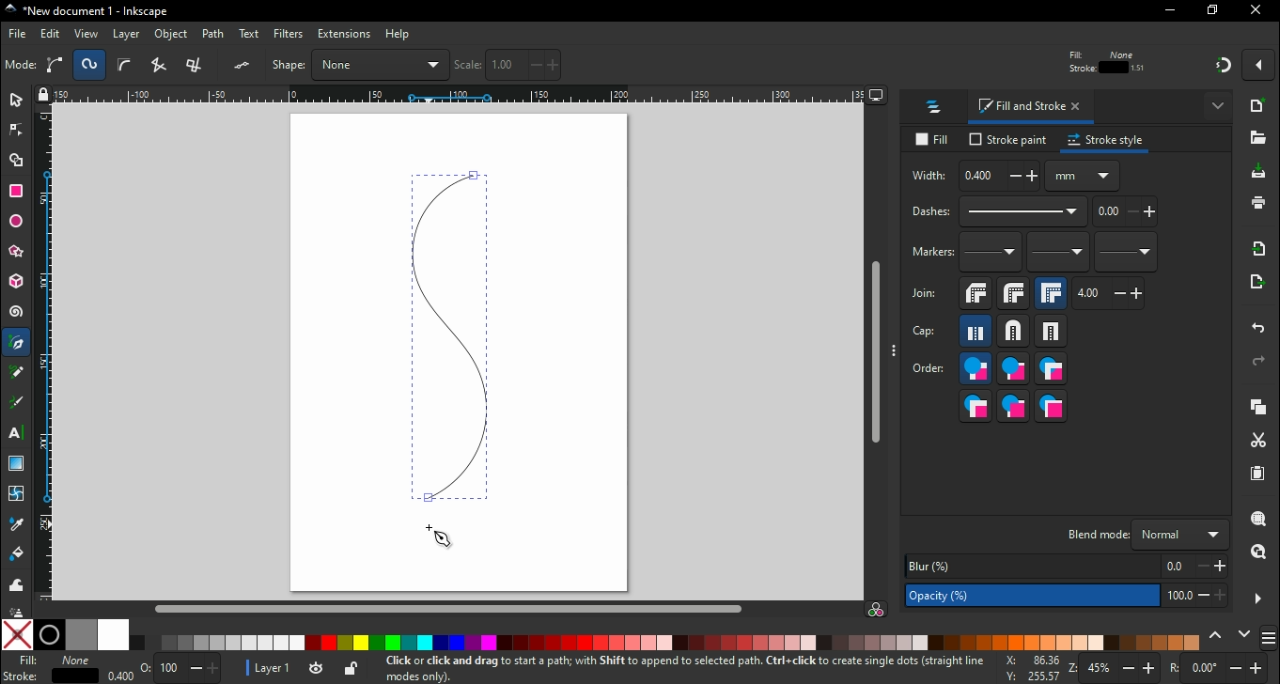 This screenshot has width=1280, height=684. What do you see at coordinates (1053, 335) in the screenshot?
I see `square` at bounding box center [1053, 335].